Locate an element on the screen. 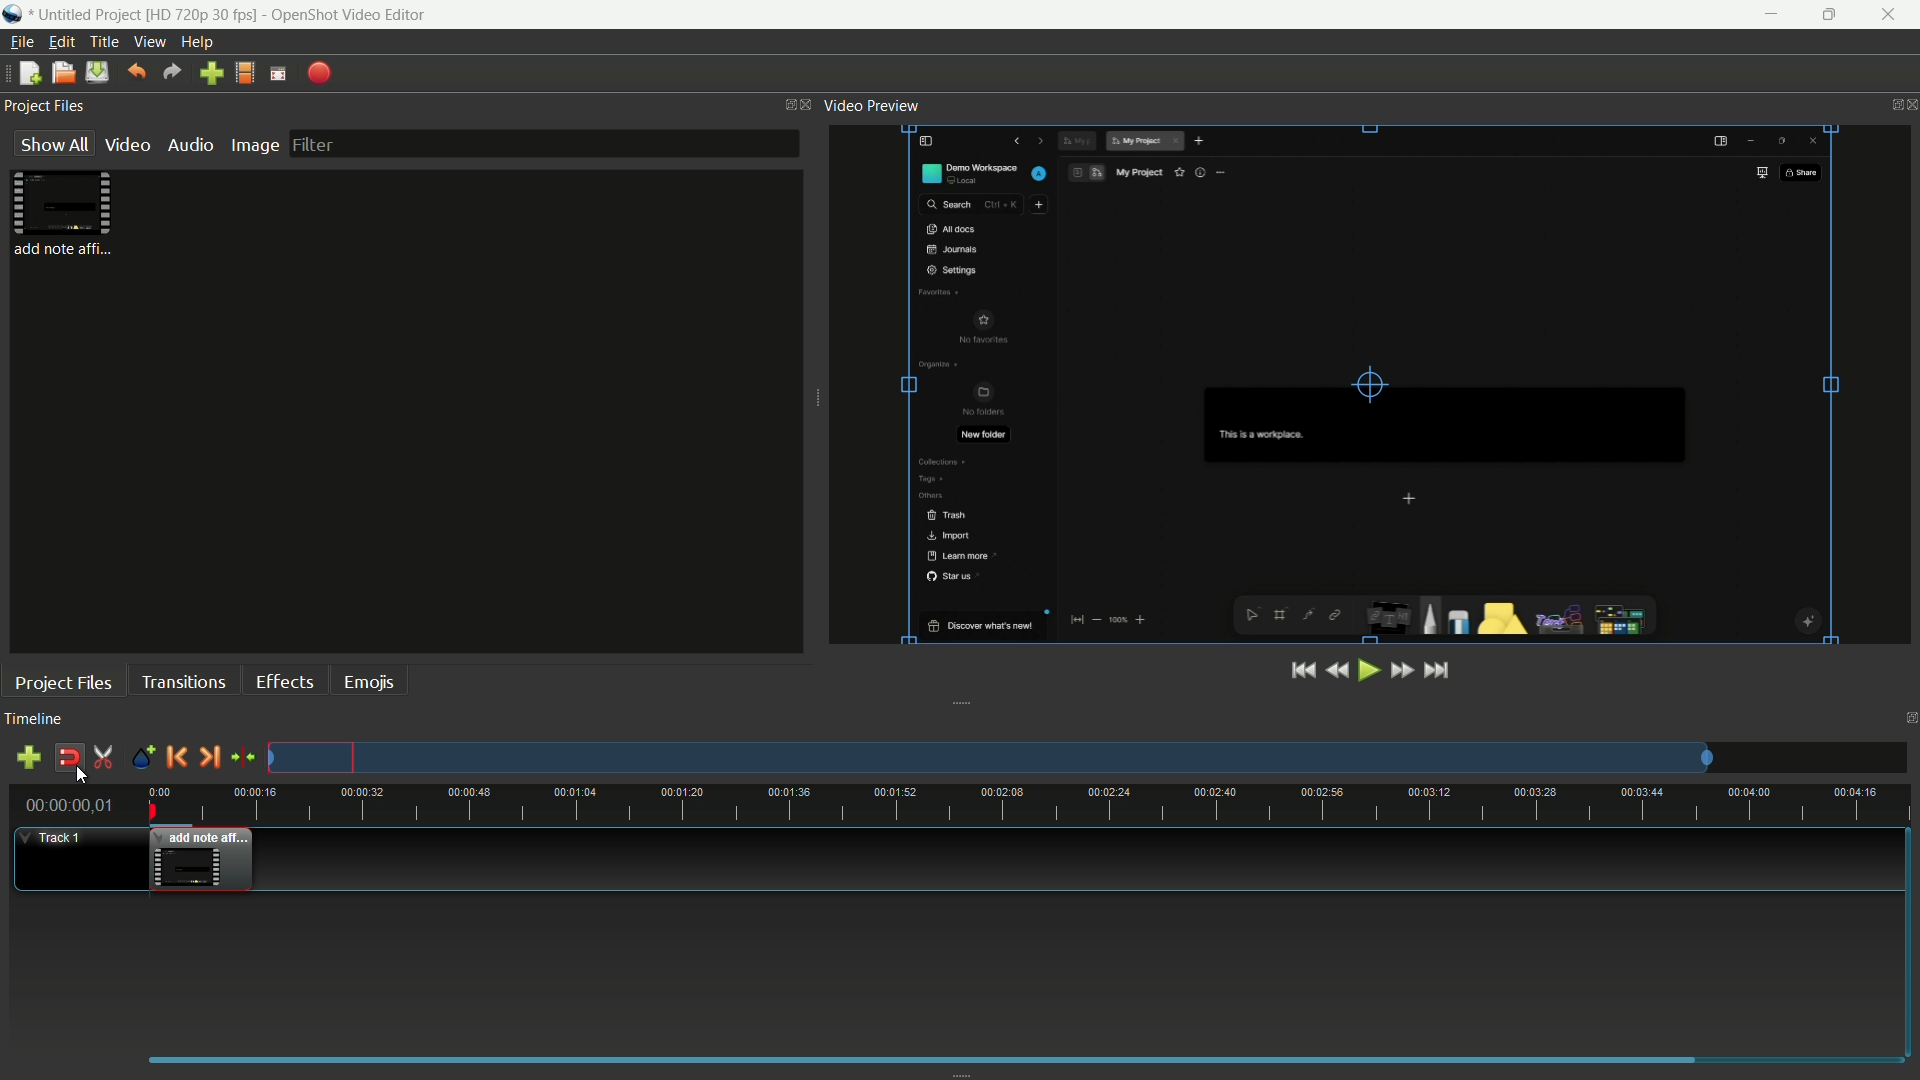 This screenshot has width=1920, height=1080. jump to start is located at coordinates (1302, 671).